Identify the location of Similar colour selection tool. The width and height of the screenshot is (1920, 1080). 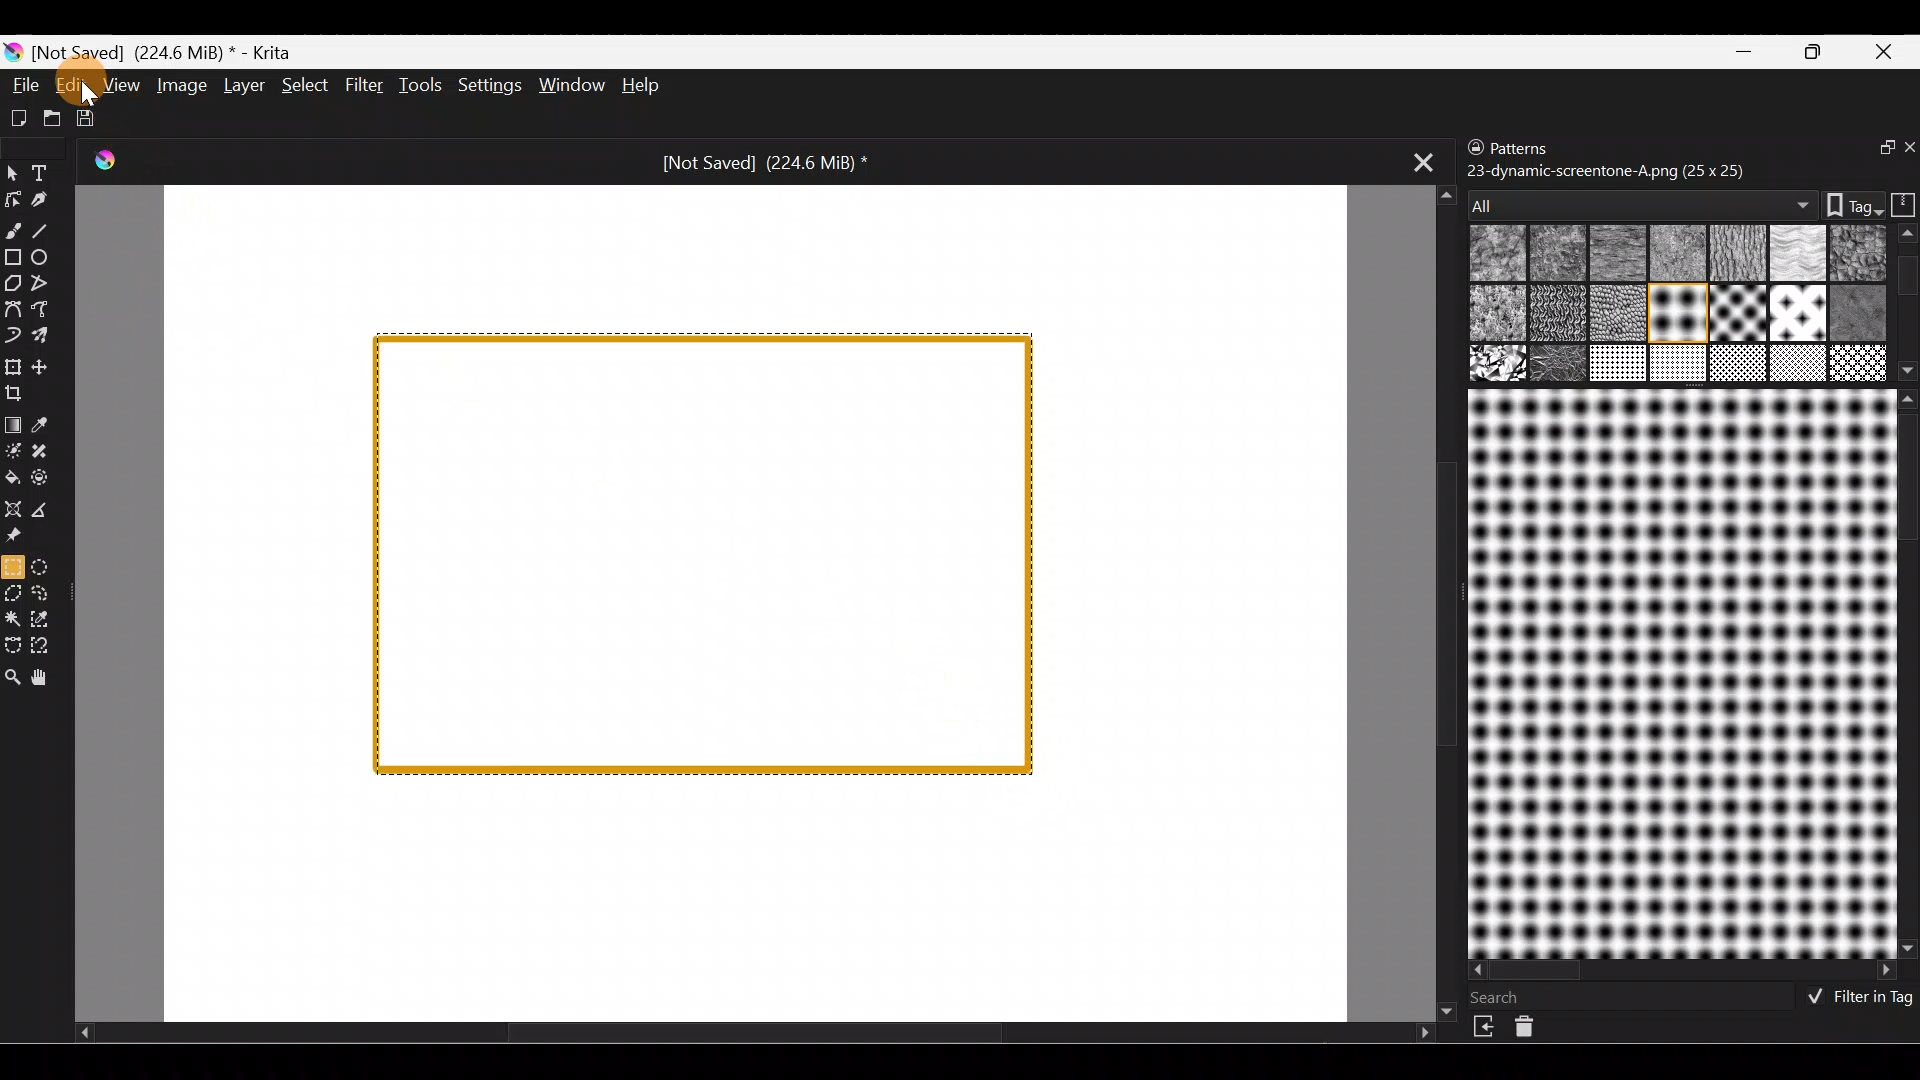
(47, 622).